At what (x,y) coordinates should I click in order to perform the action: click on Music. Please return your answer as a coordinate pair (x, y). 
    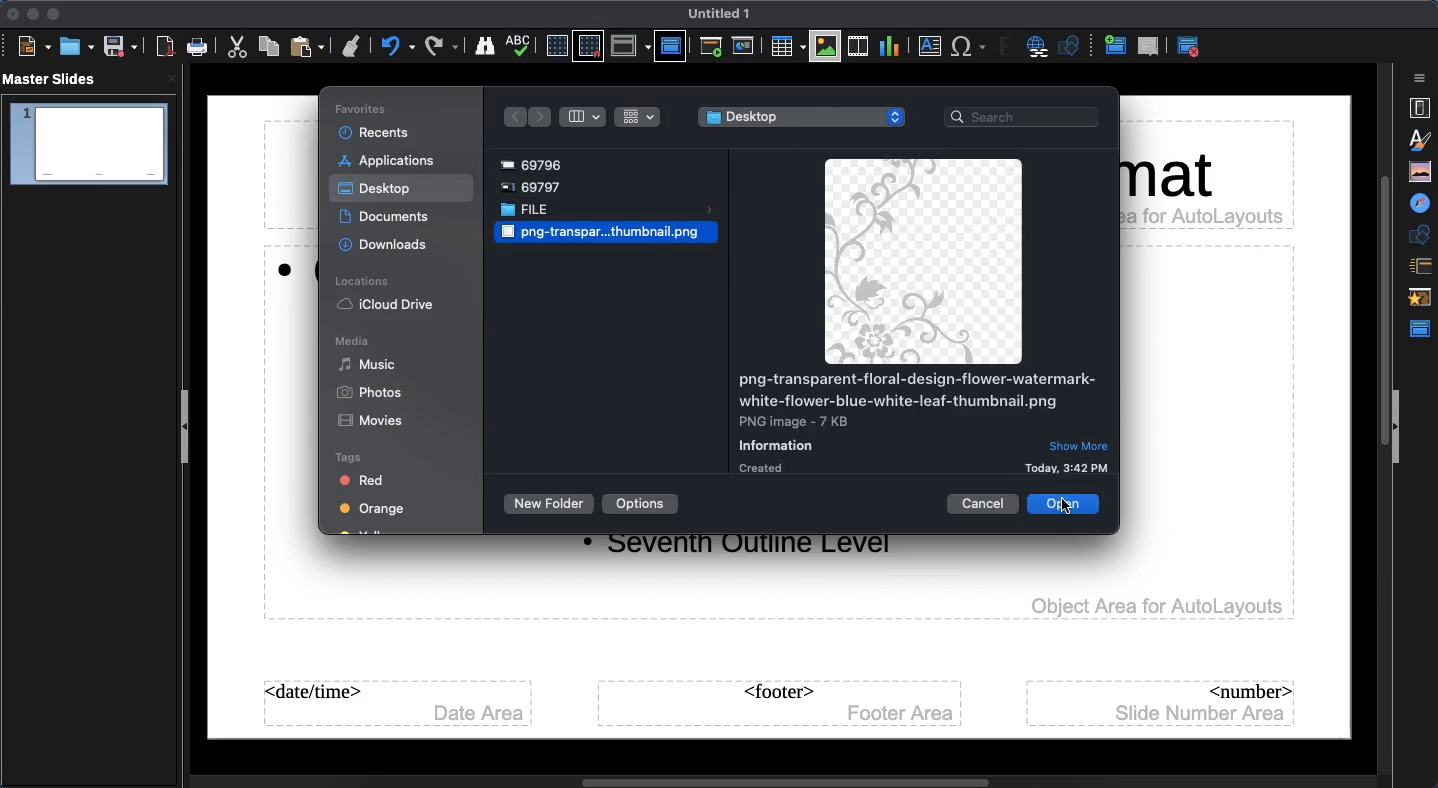
    Looking at the image, I should click on (368, 364).